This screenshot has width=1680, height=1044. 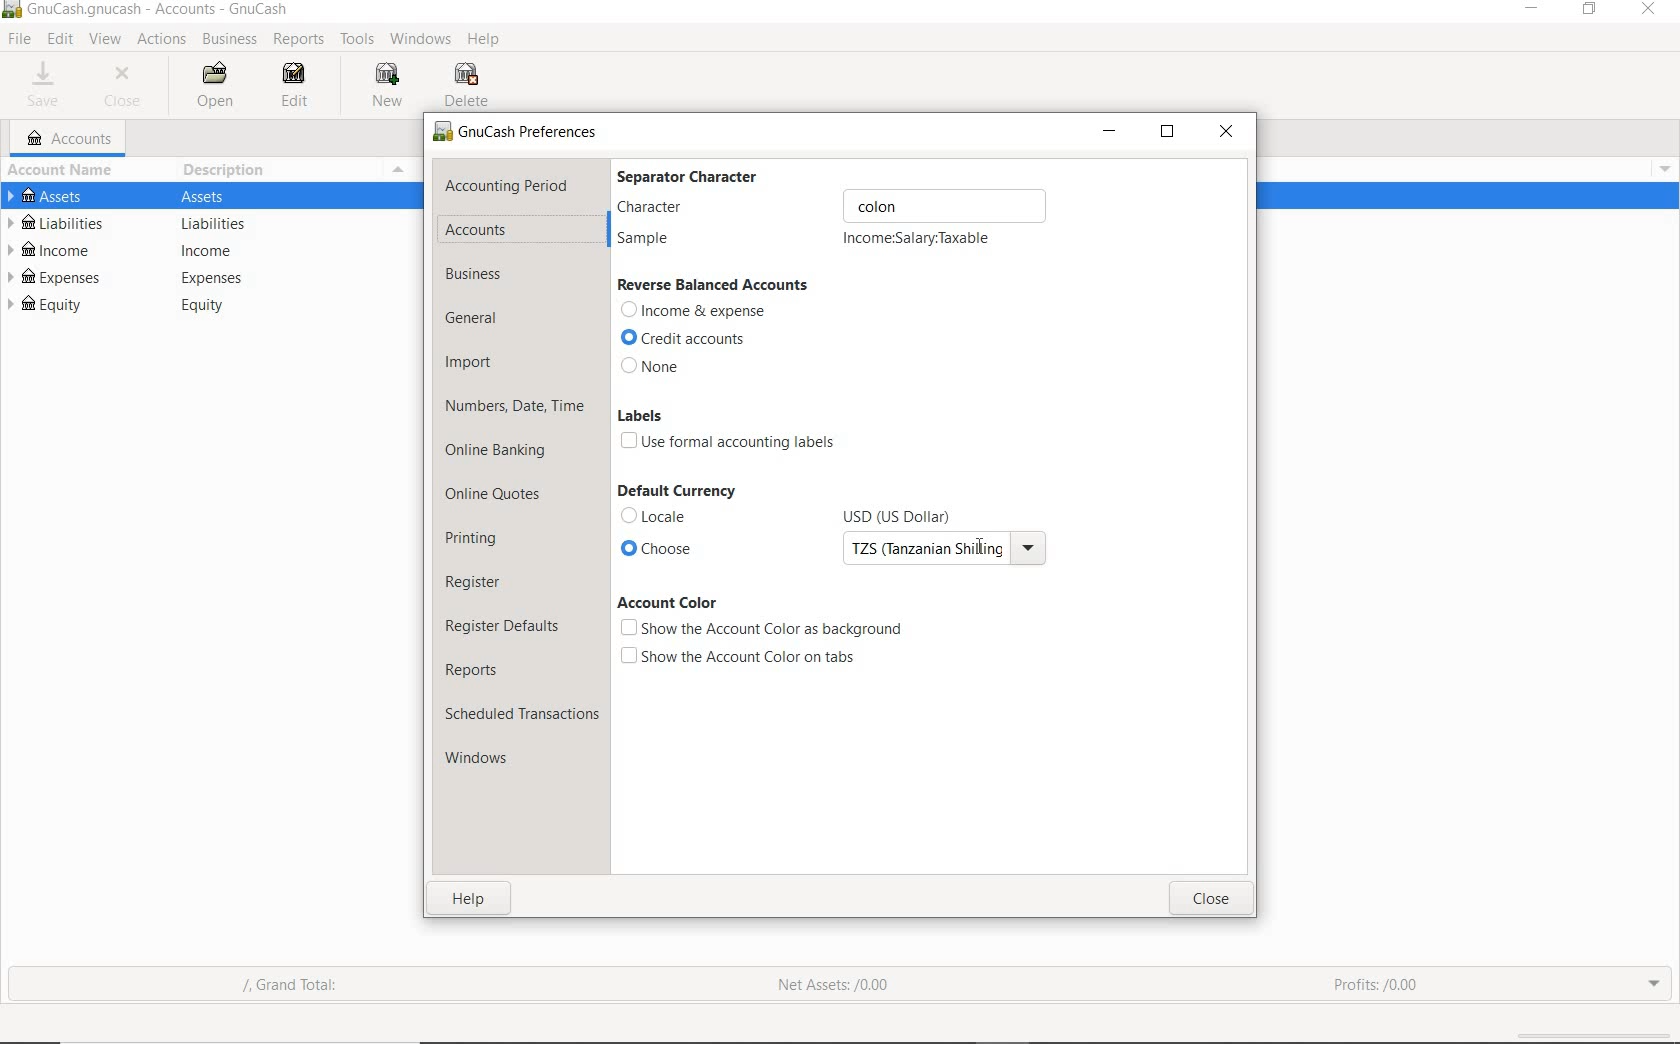 What do you see at coordinates (1209, 898) in the screenshot?
I see `close` at bounding box center [1209, 898].